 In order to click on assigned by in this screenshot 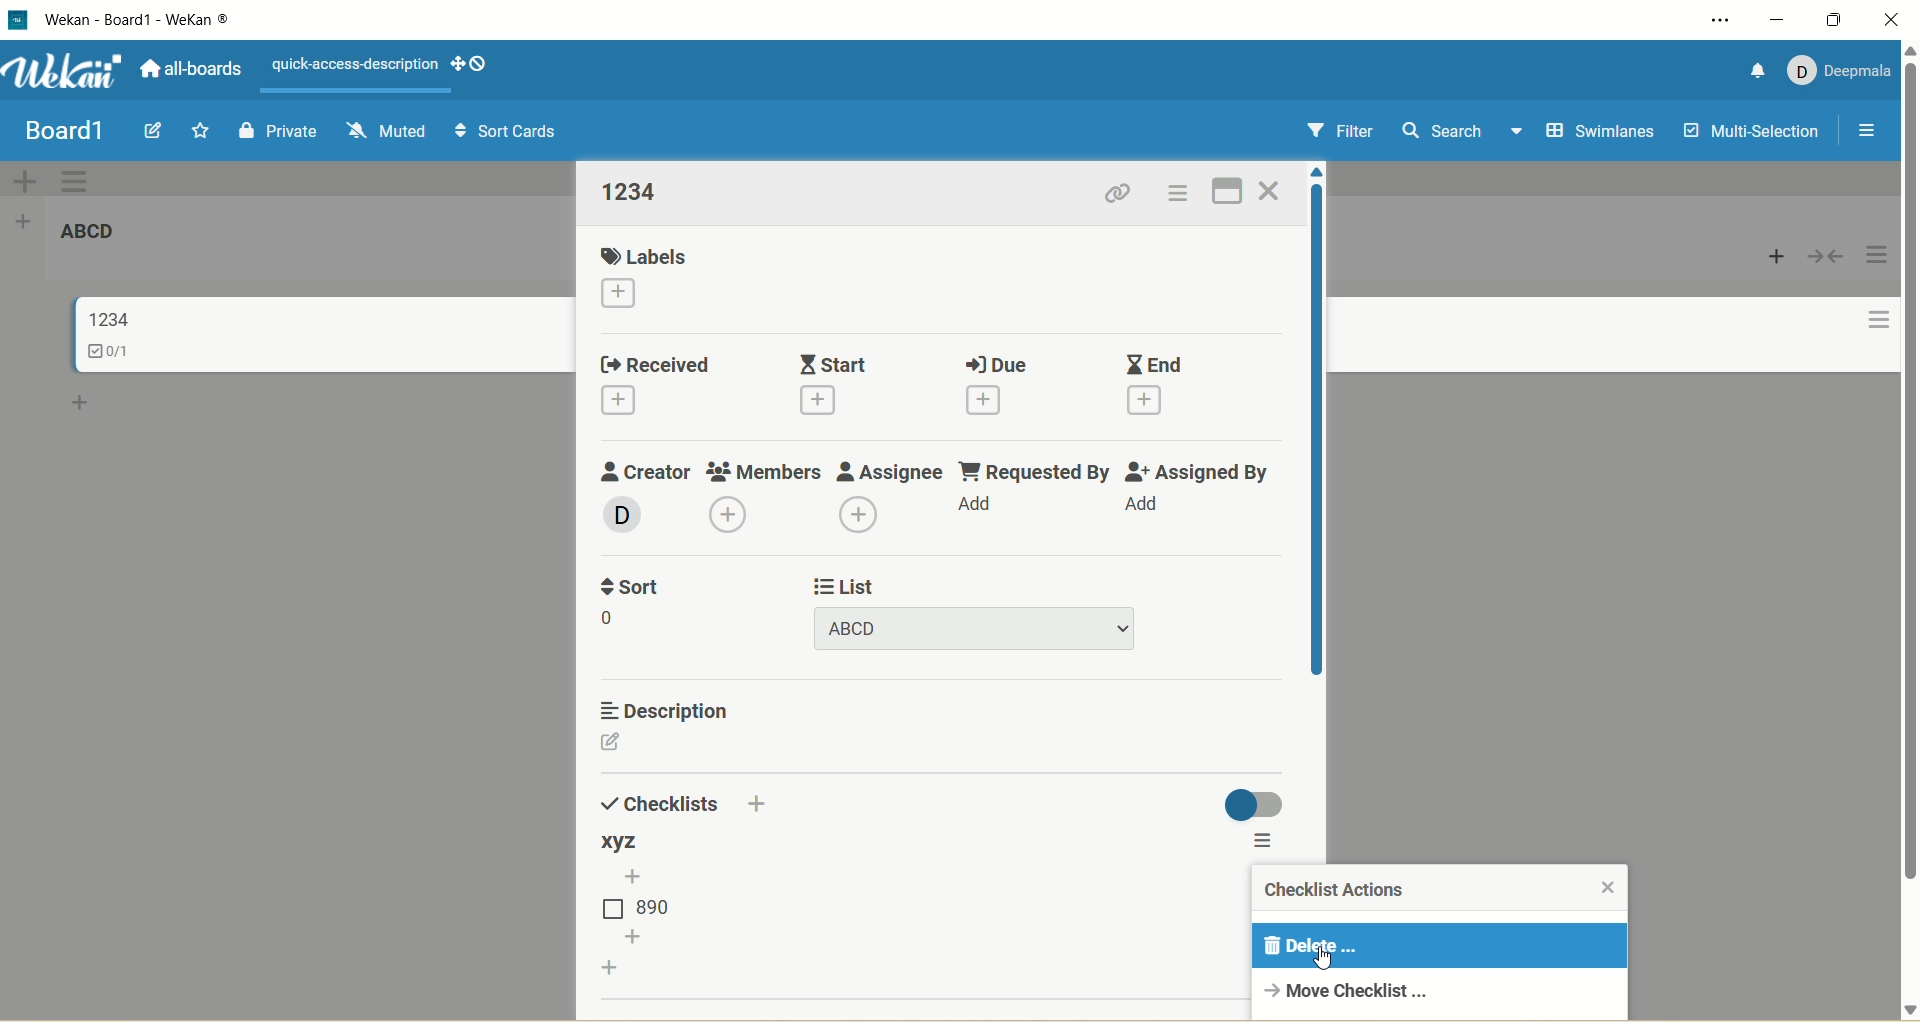, I will do `click(1201, 471)`.